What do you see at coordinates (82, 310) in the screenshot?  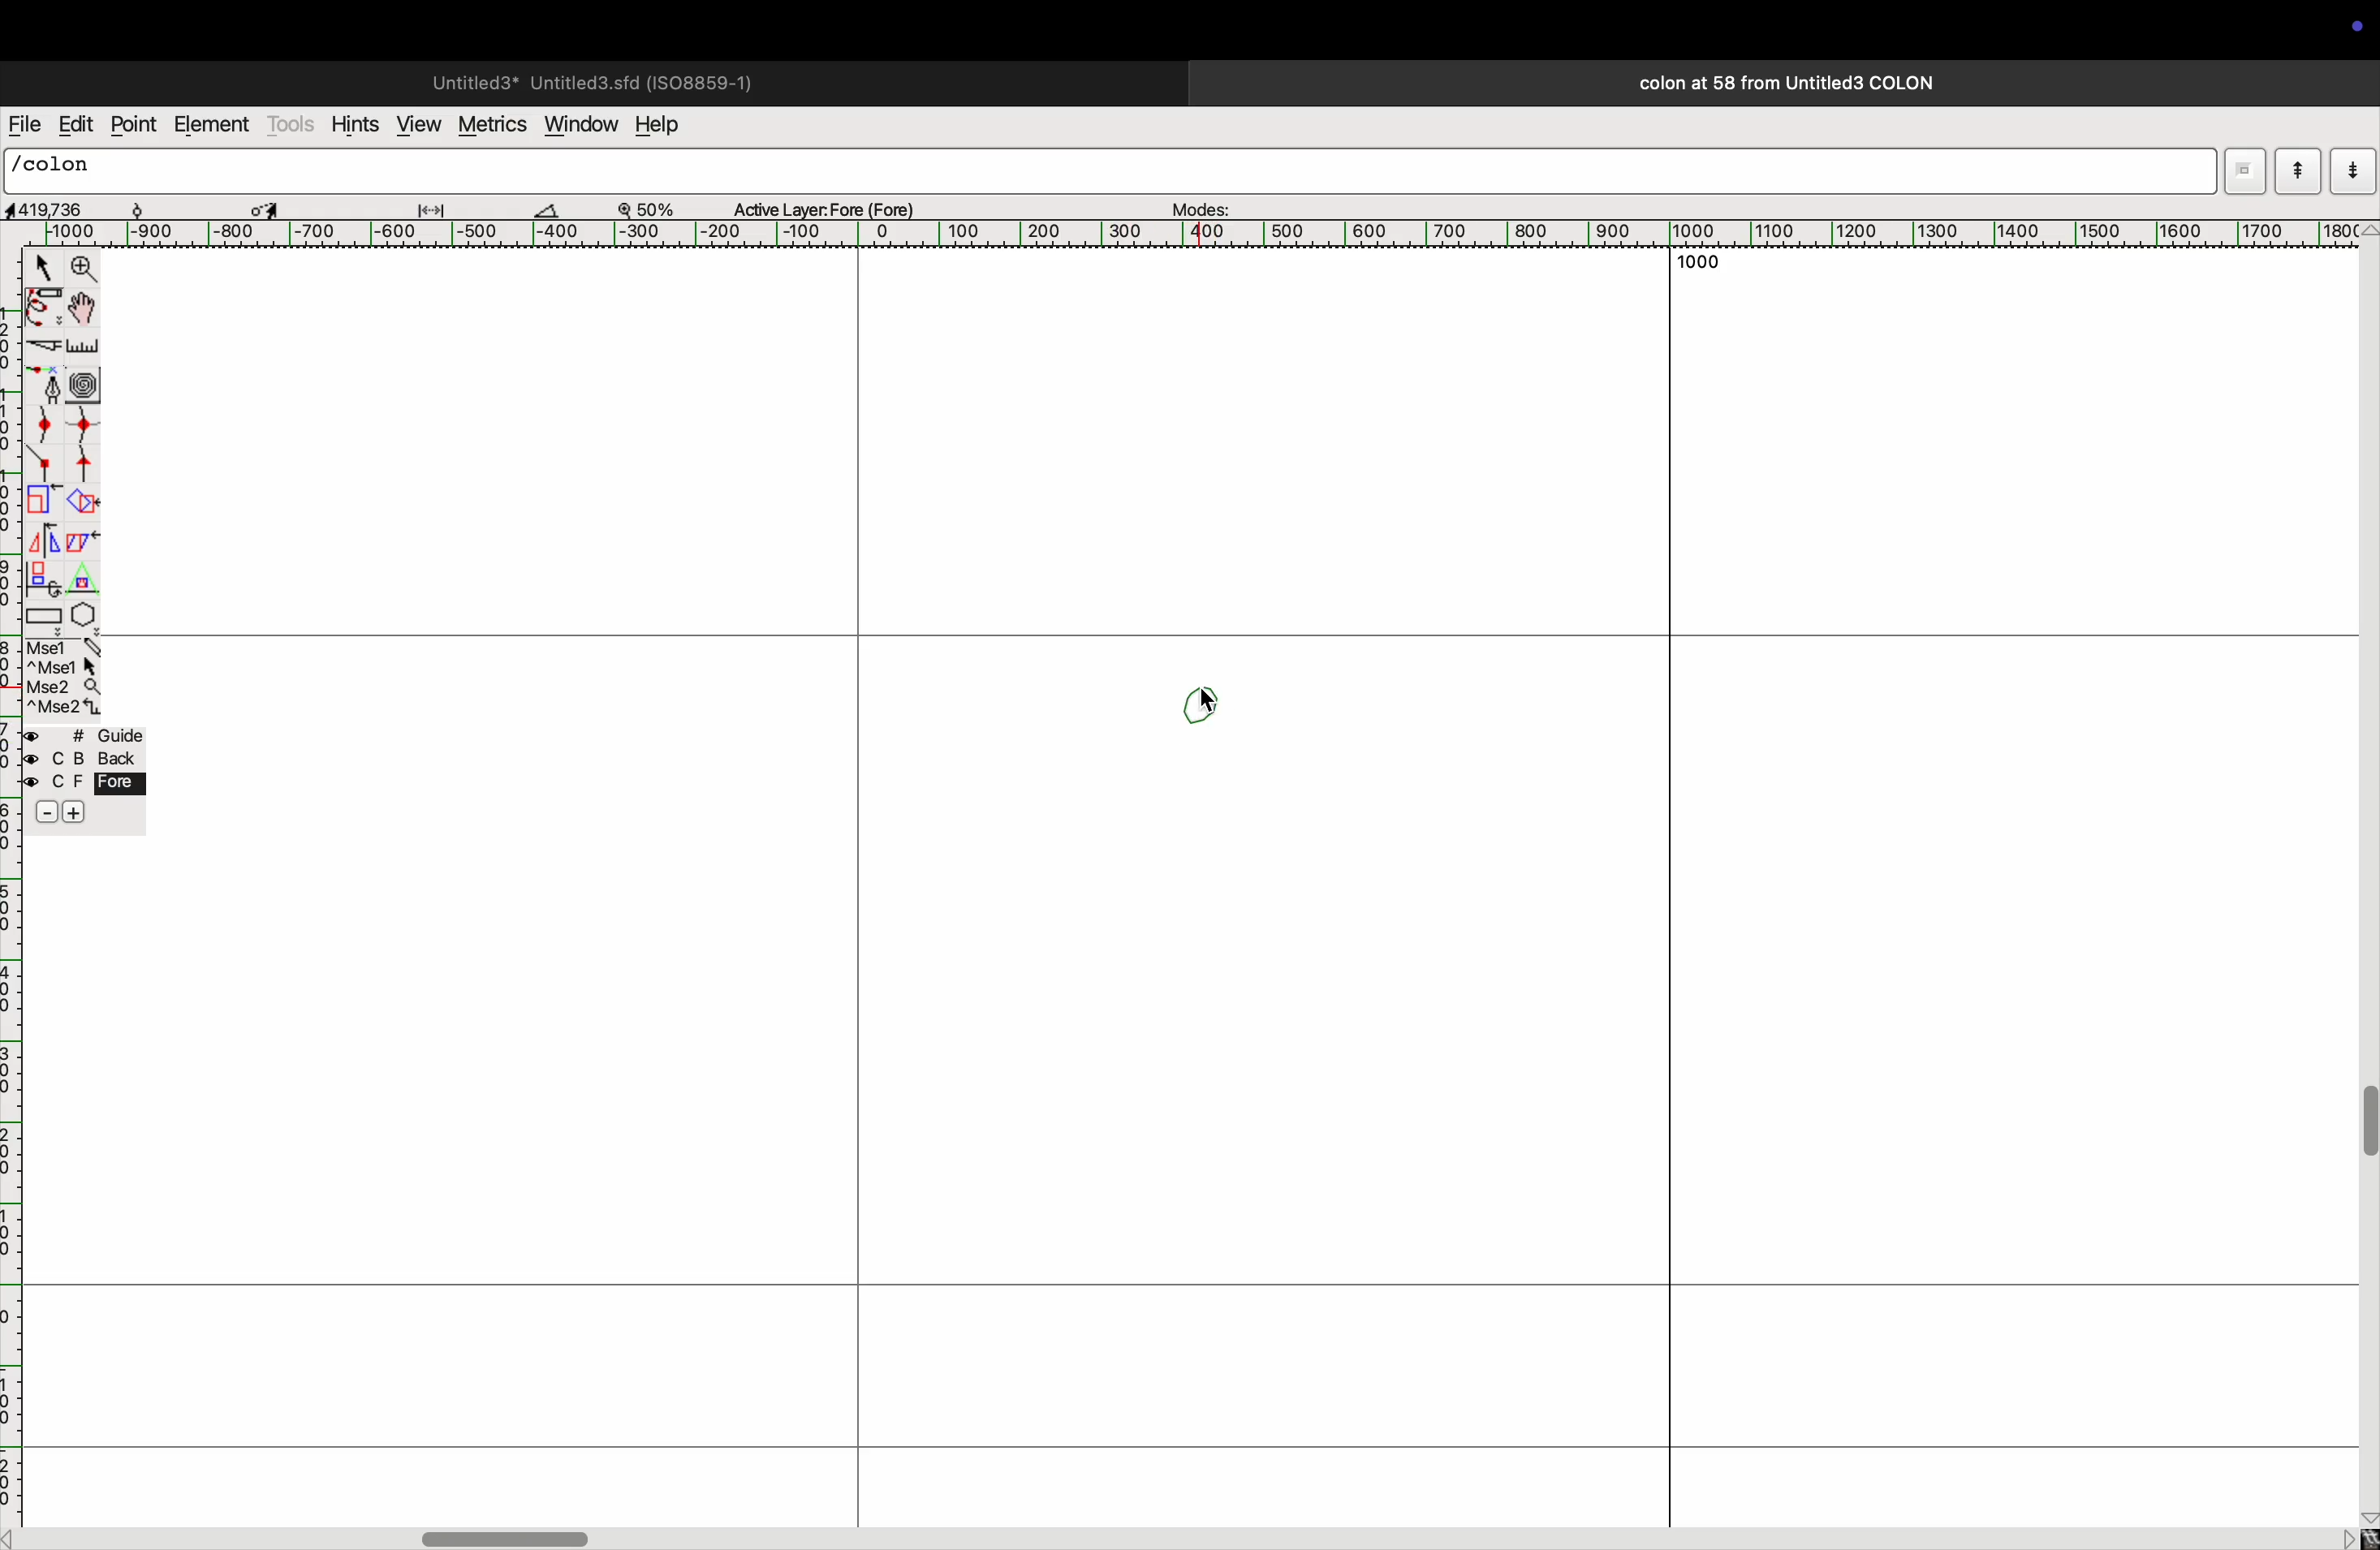 I see `toogle` at bounding box center [82, 310].